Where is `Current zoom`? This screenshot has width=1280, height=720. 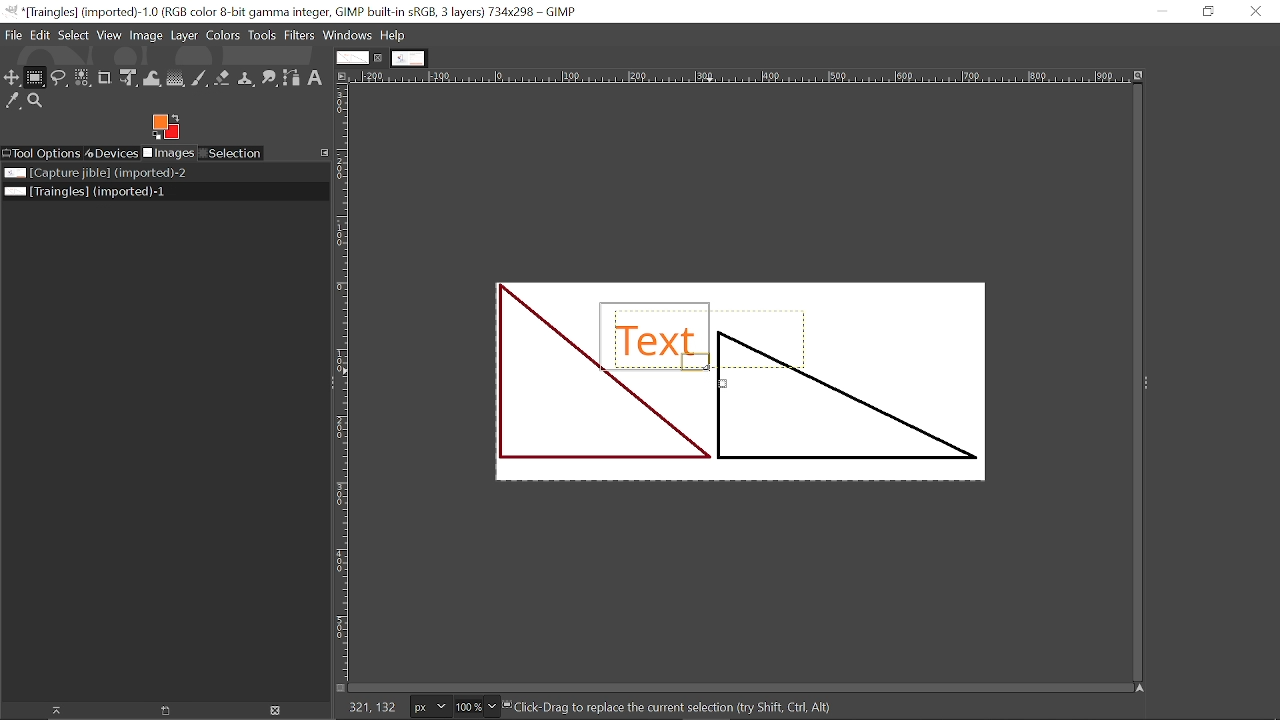
Current zoom is located at coordinates (468, 706).